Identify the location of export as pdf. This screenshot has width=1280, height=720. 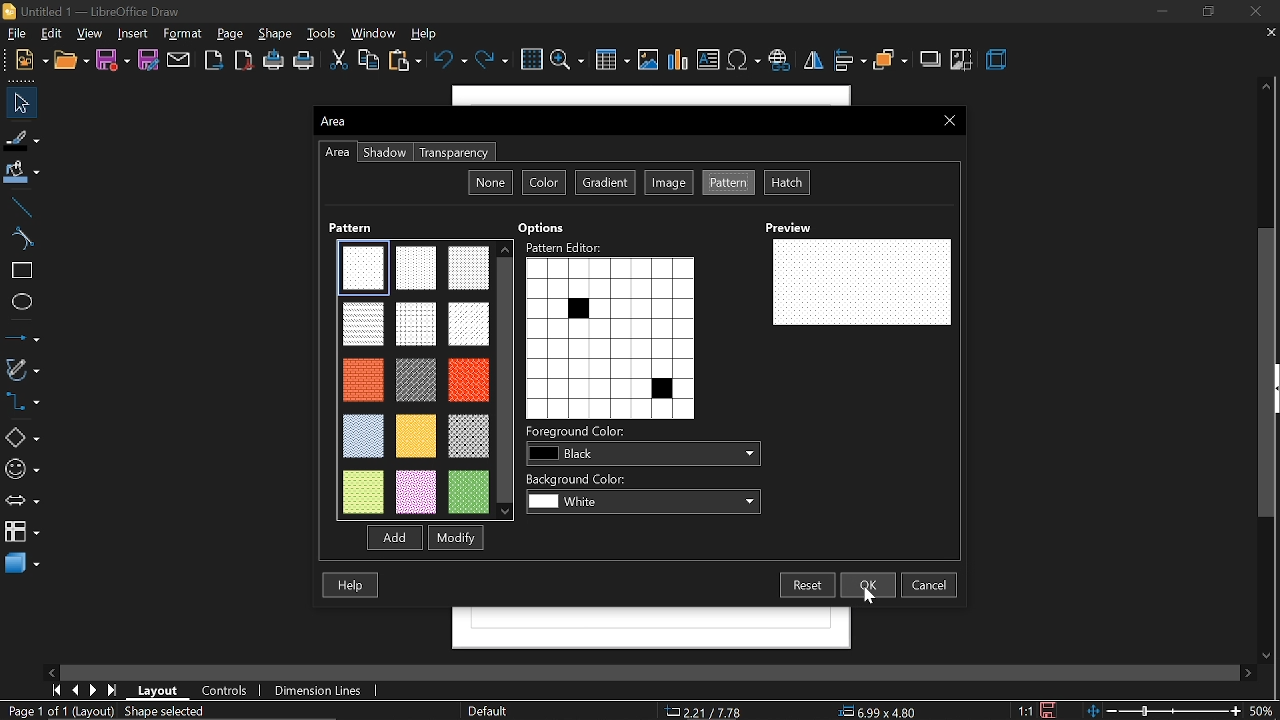
(243, 60).